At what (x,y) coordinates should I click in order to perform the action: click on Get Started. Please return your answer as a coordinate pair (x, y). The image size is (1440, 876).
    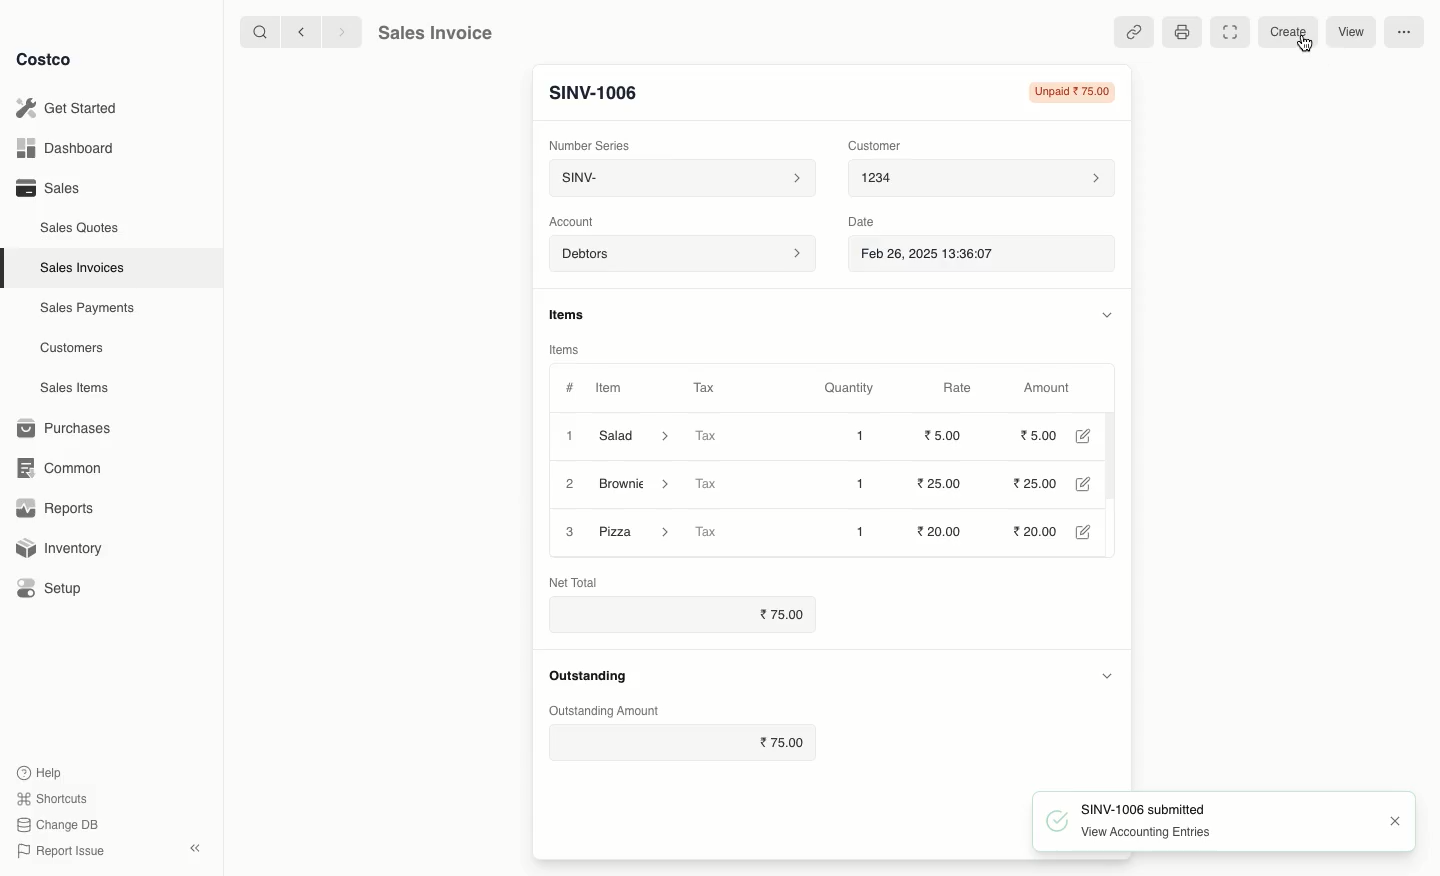
    Looking at the image, I should click on (66, 107).